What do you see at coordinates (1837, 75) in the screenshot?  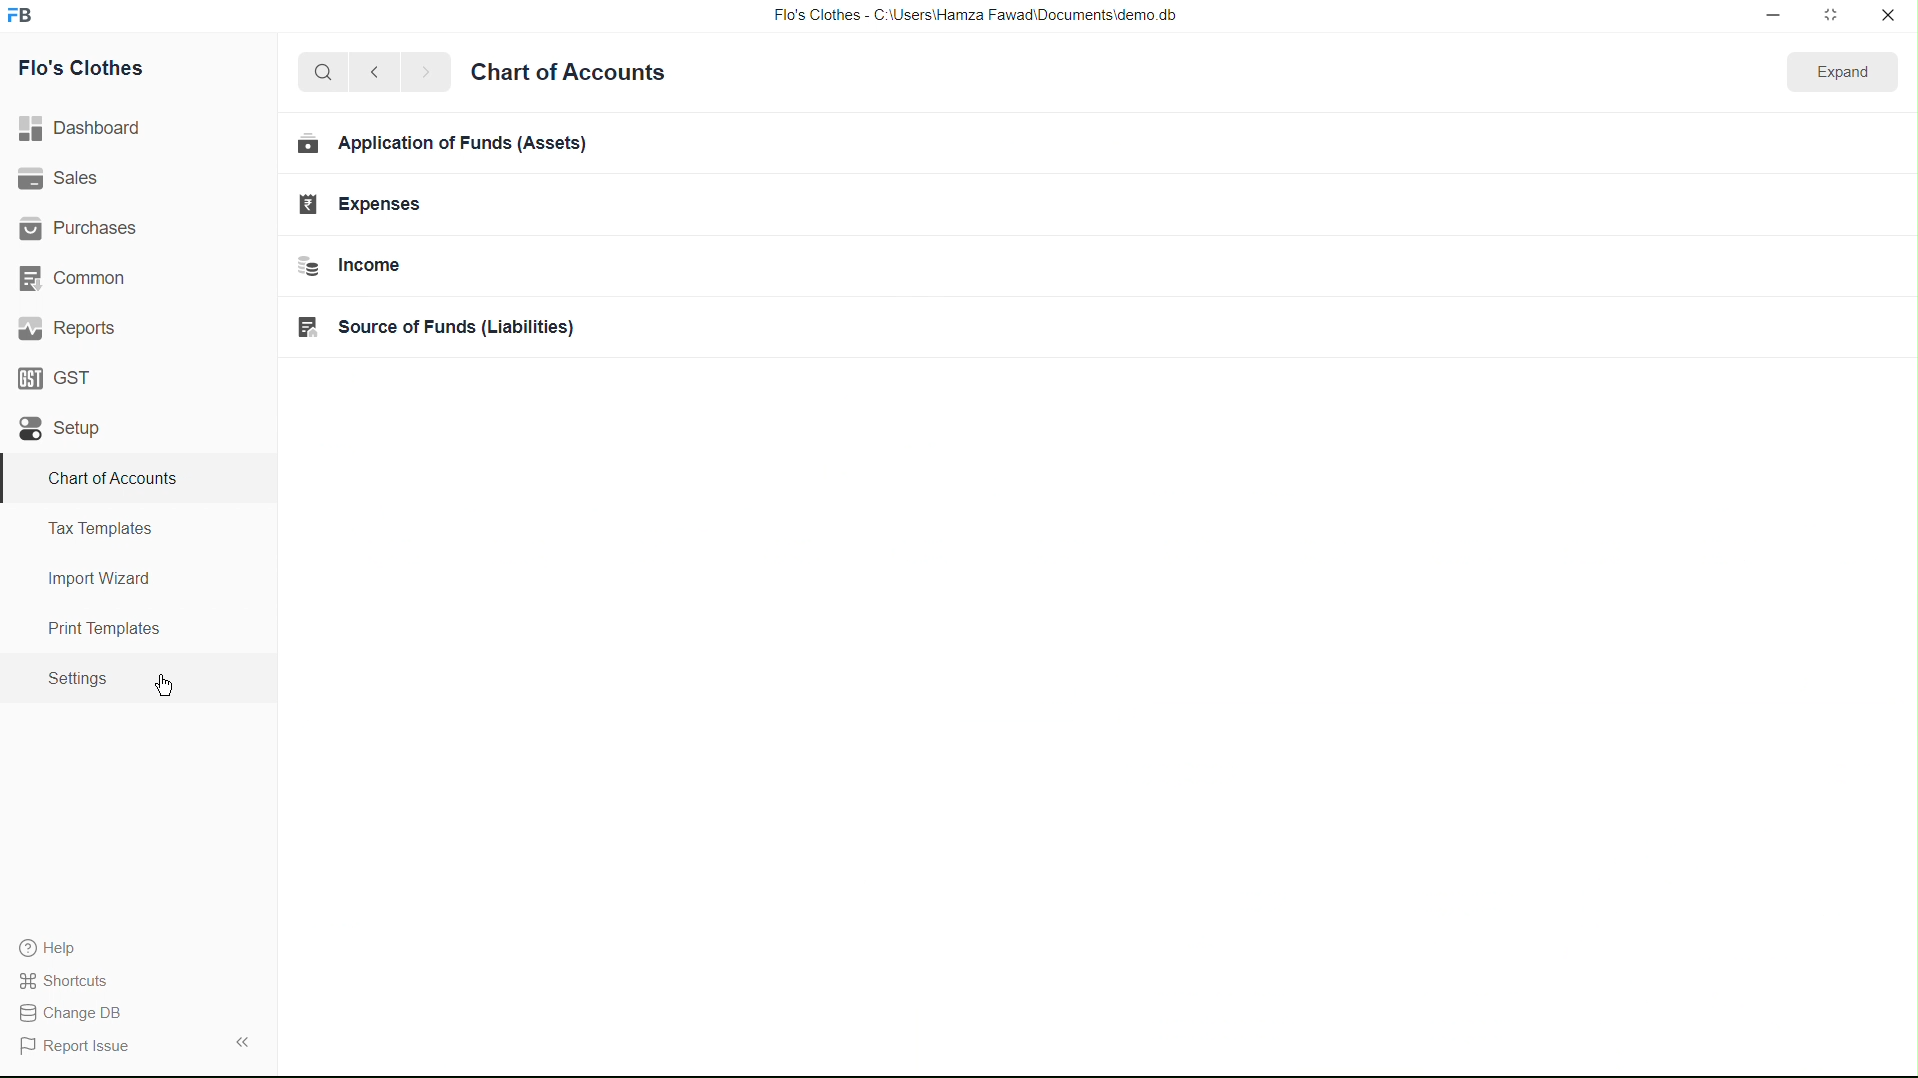 I see `Expand` at bounding box center [1837, 75].